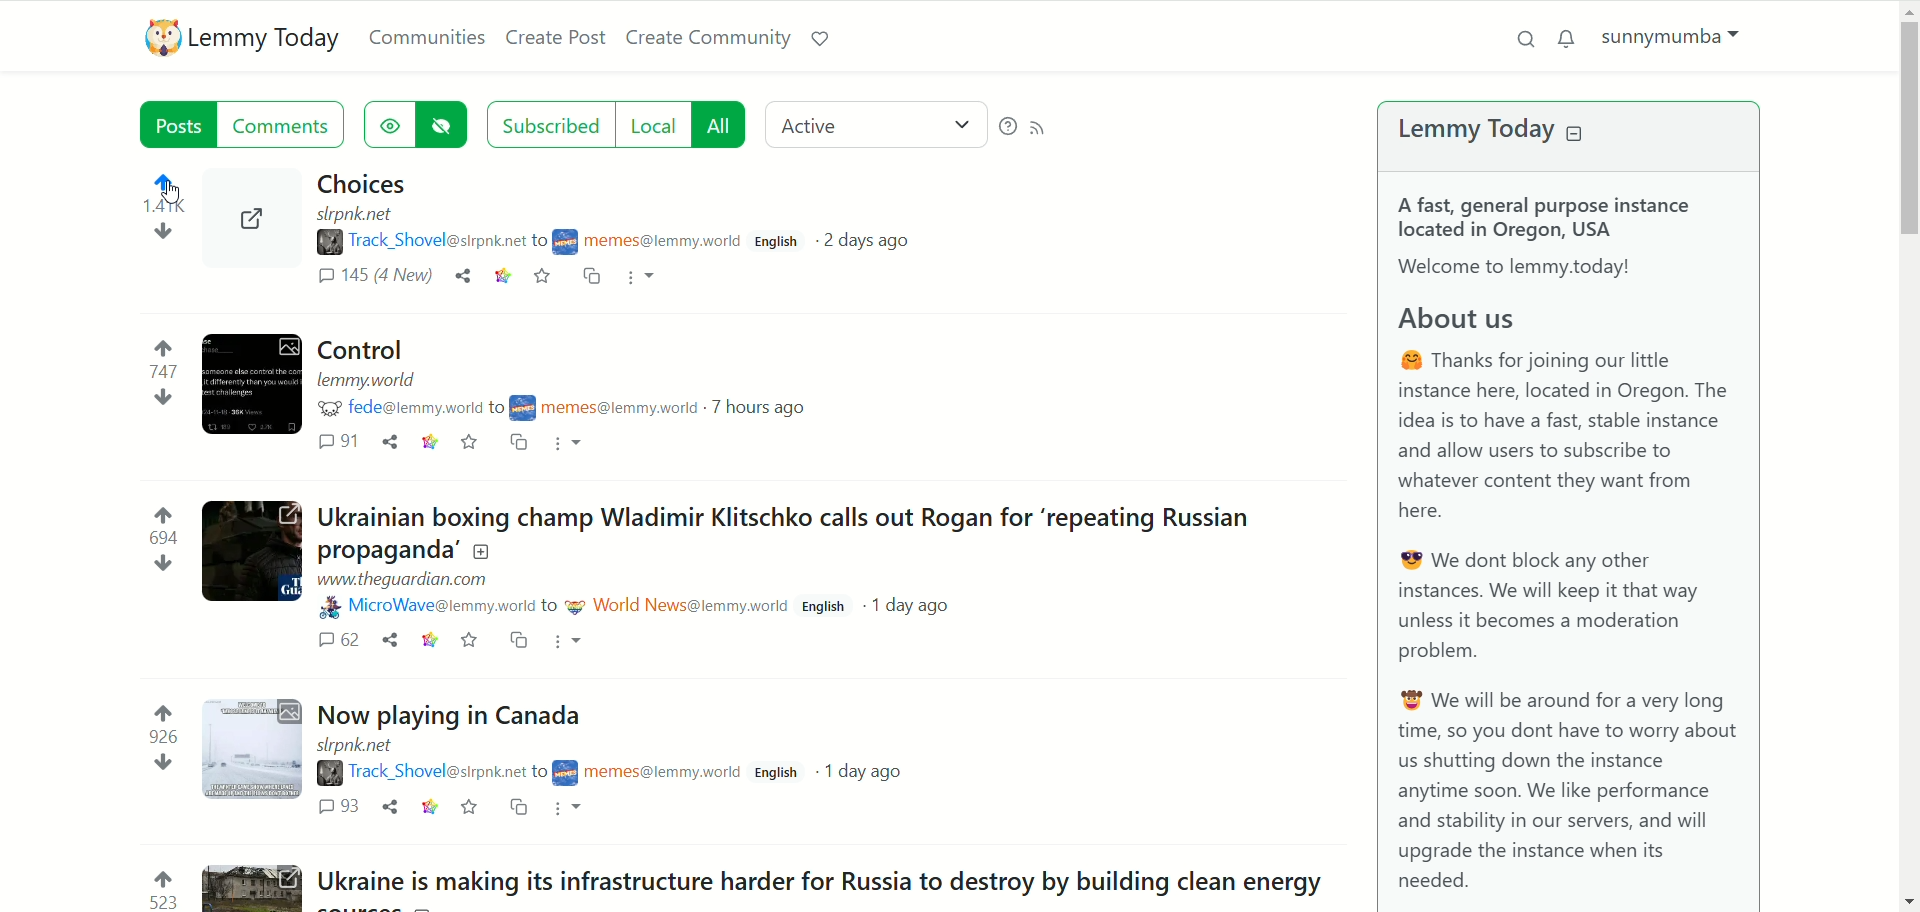 The width and height of the screenshot is (1920, 912). Describe the element at coordinates (251, 384) in the screenshot. I see `Thumbnail` at that location.